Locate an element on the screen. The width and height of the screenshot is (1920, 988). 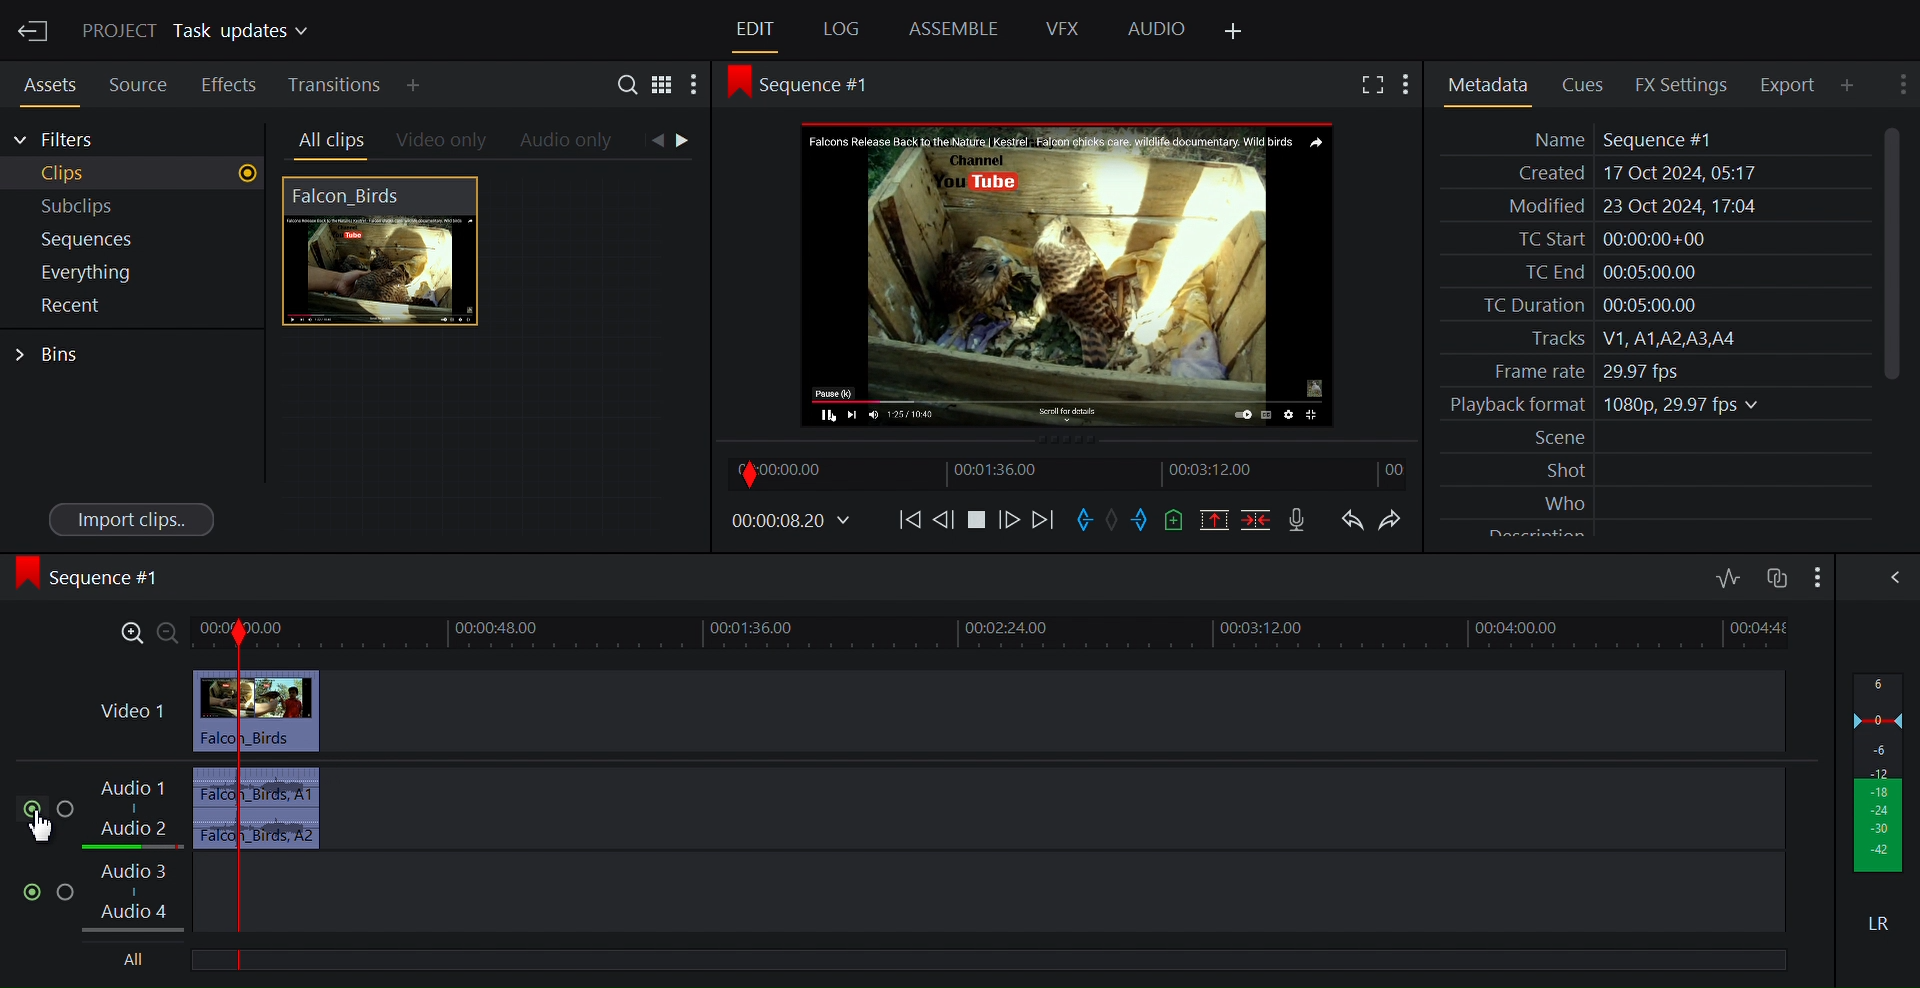
Toggle audio track sync is located at coordinates (1775, 578).